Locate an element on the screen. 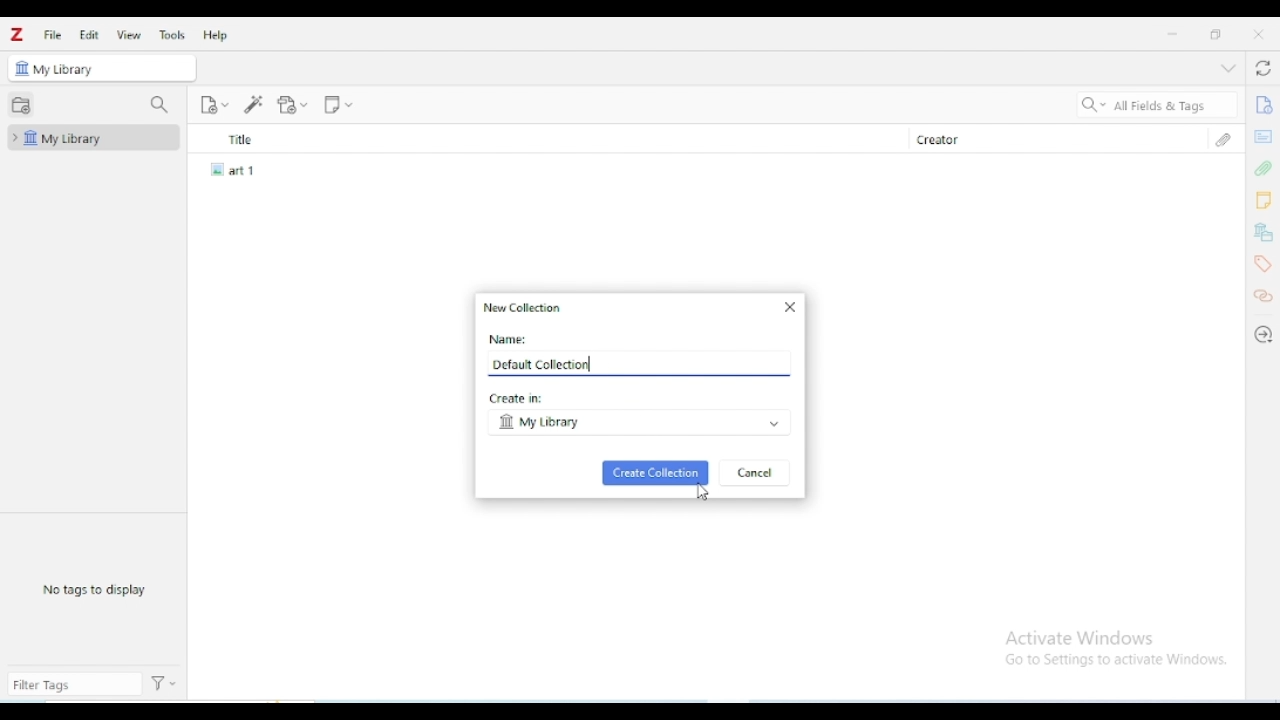  add attachment is located at coordinates (293, 104).